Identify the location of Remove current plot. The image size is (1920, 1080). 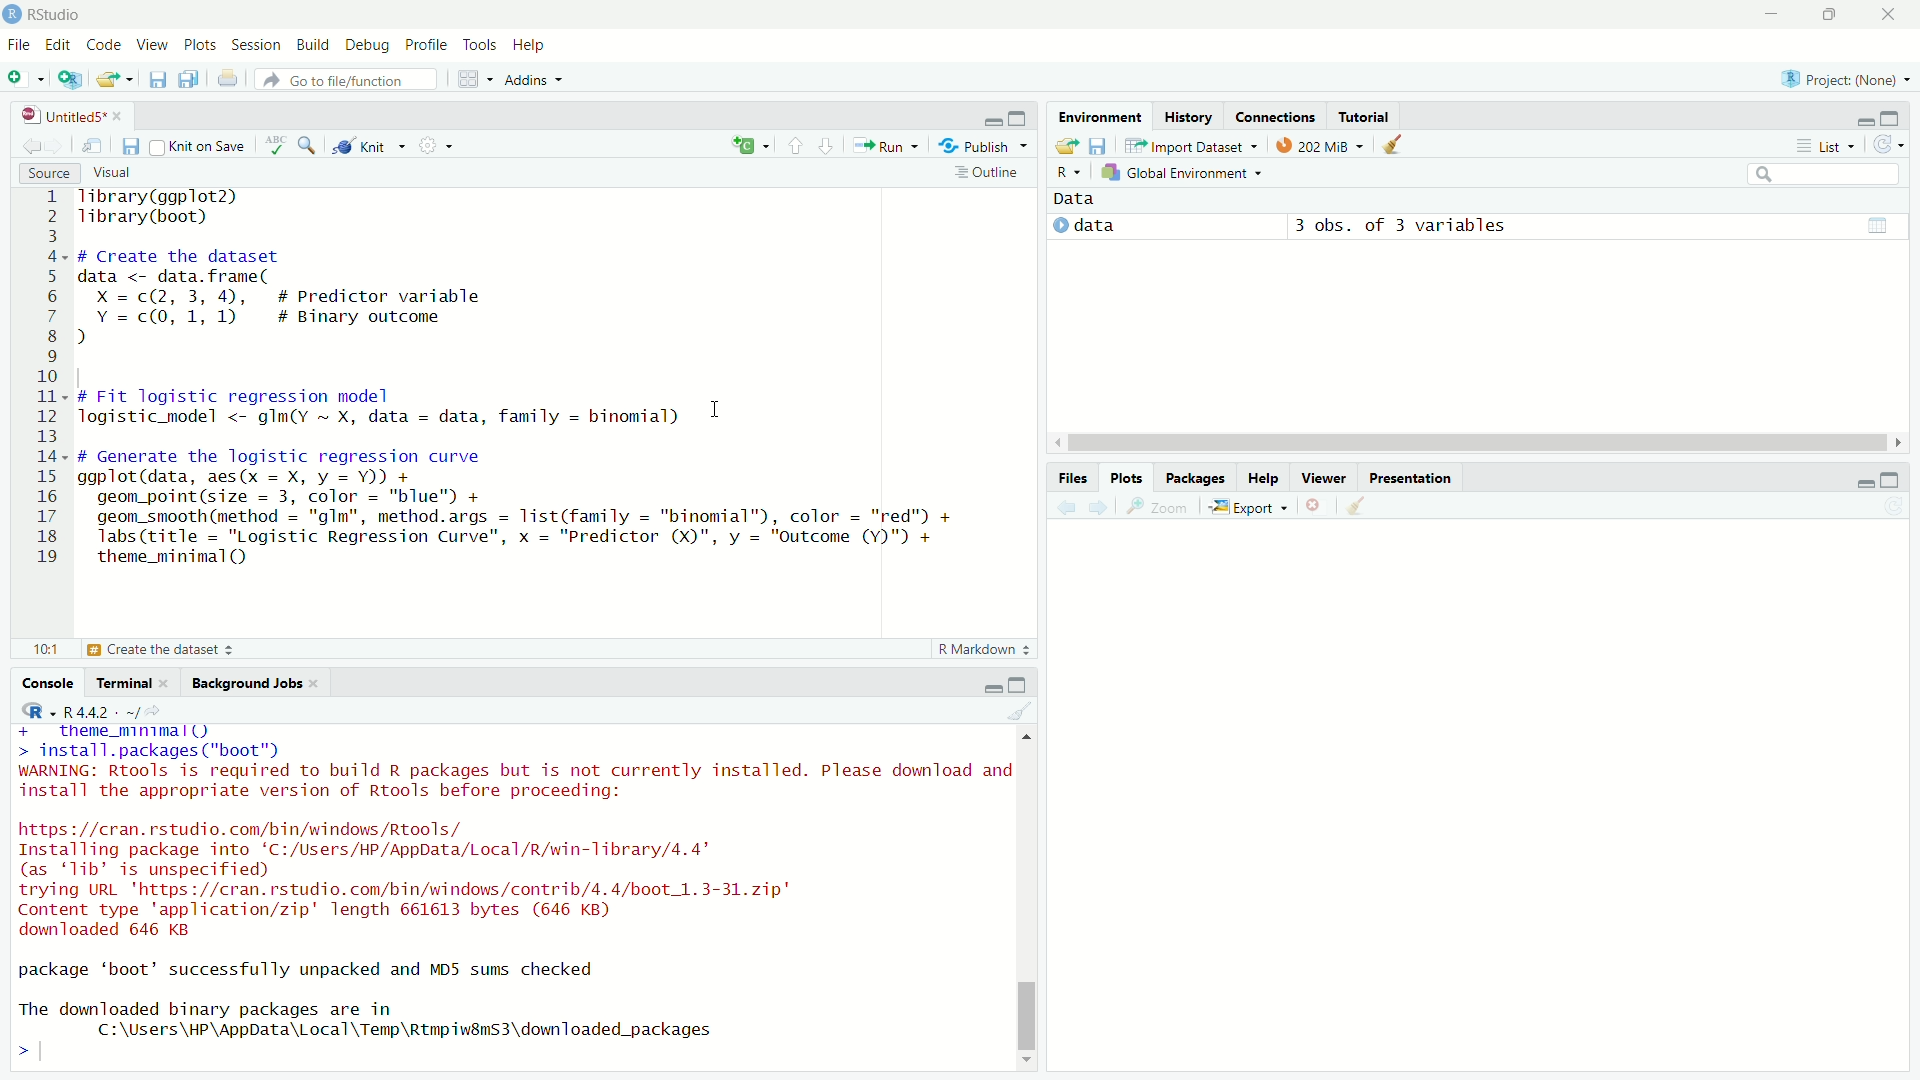
(1318, 505).